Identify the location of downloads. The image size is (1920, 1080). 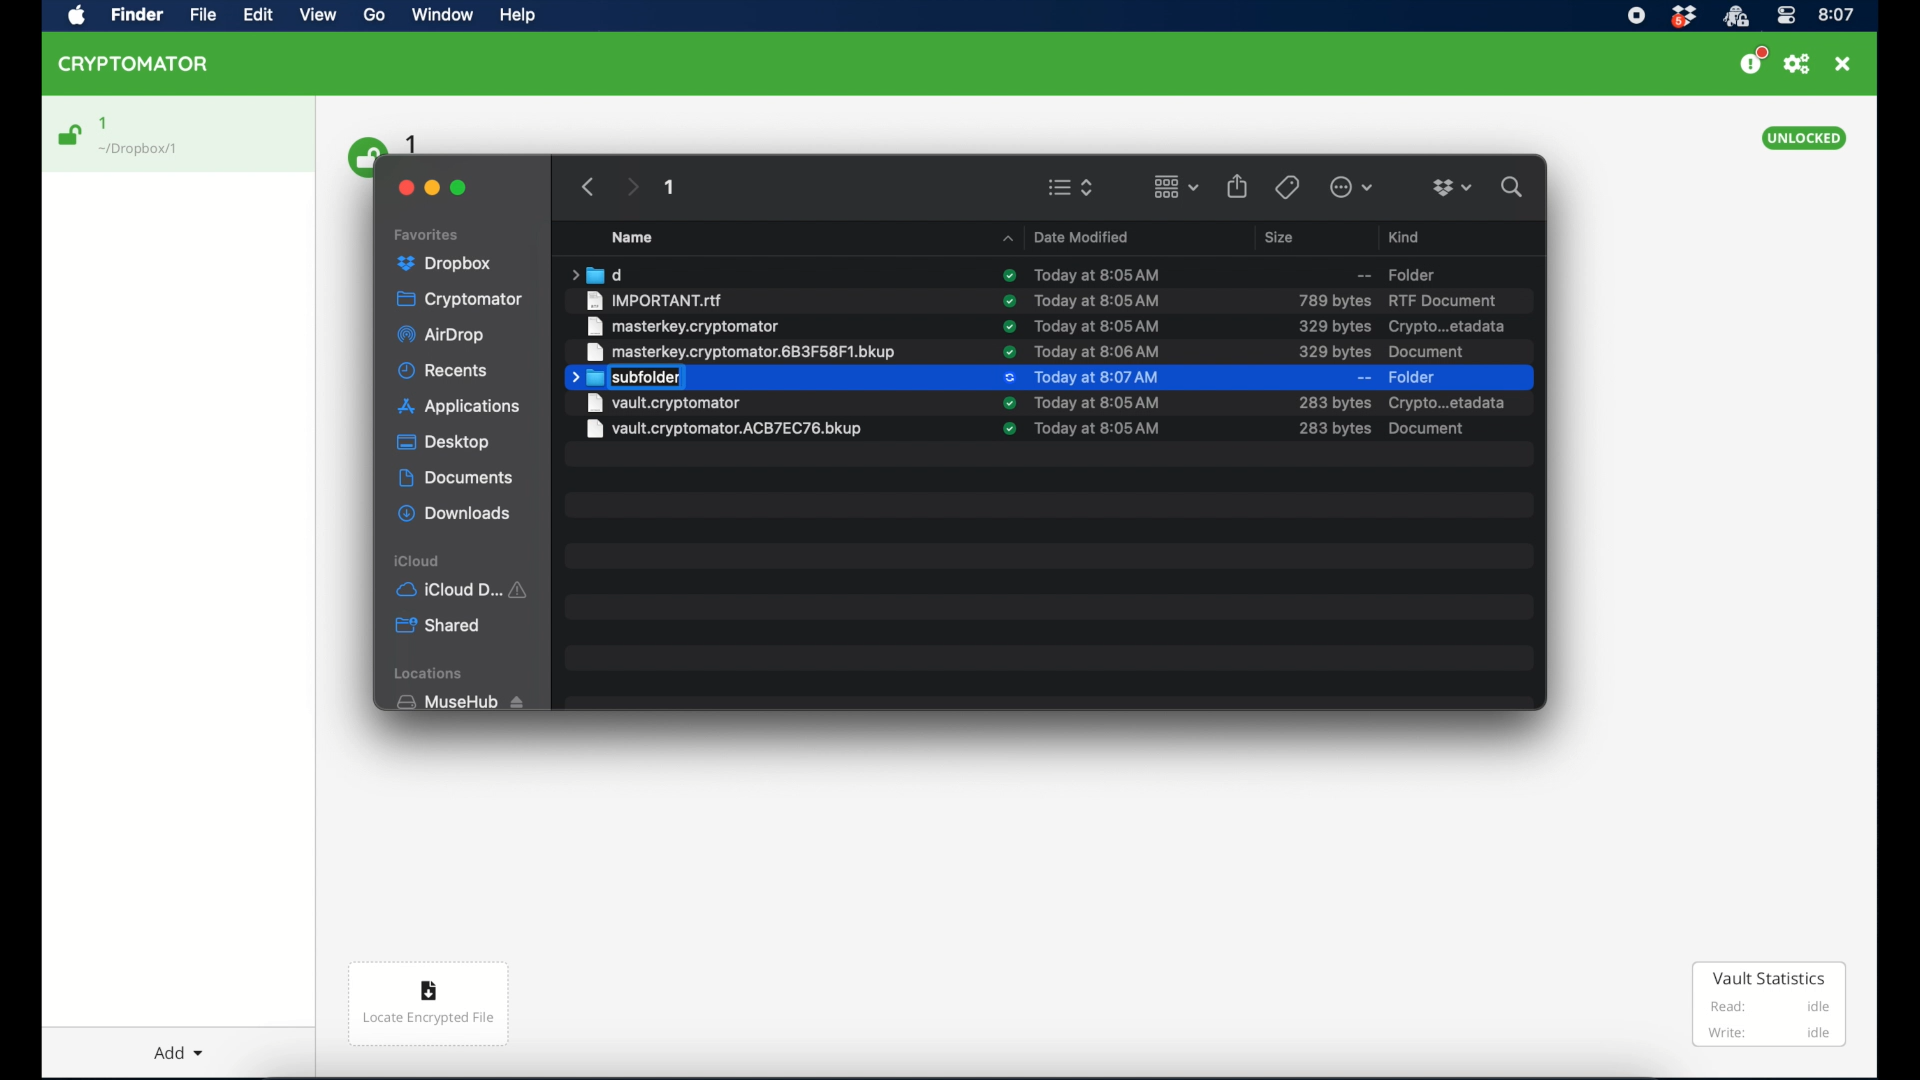
(454, 513).